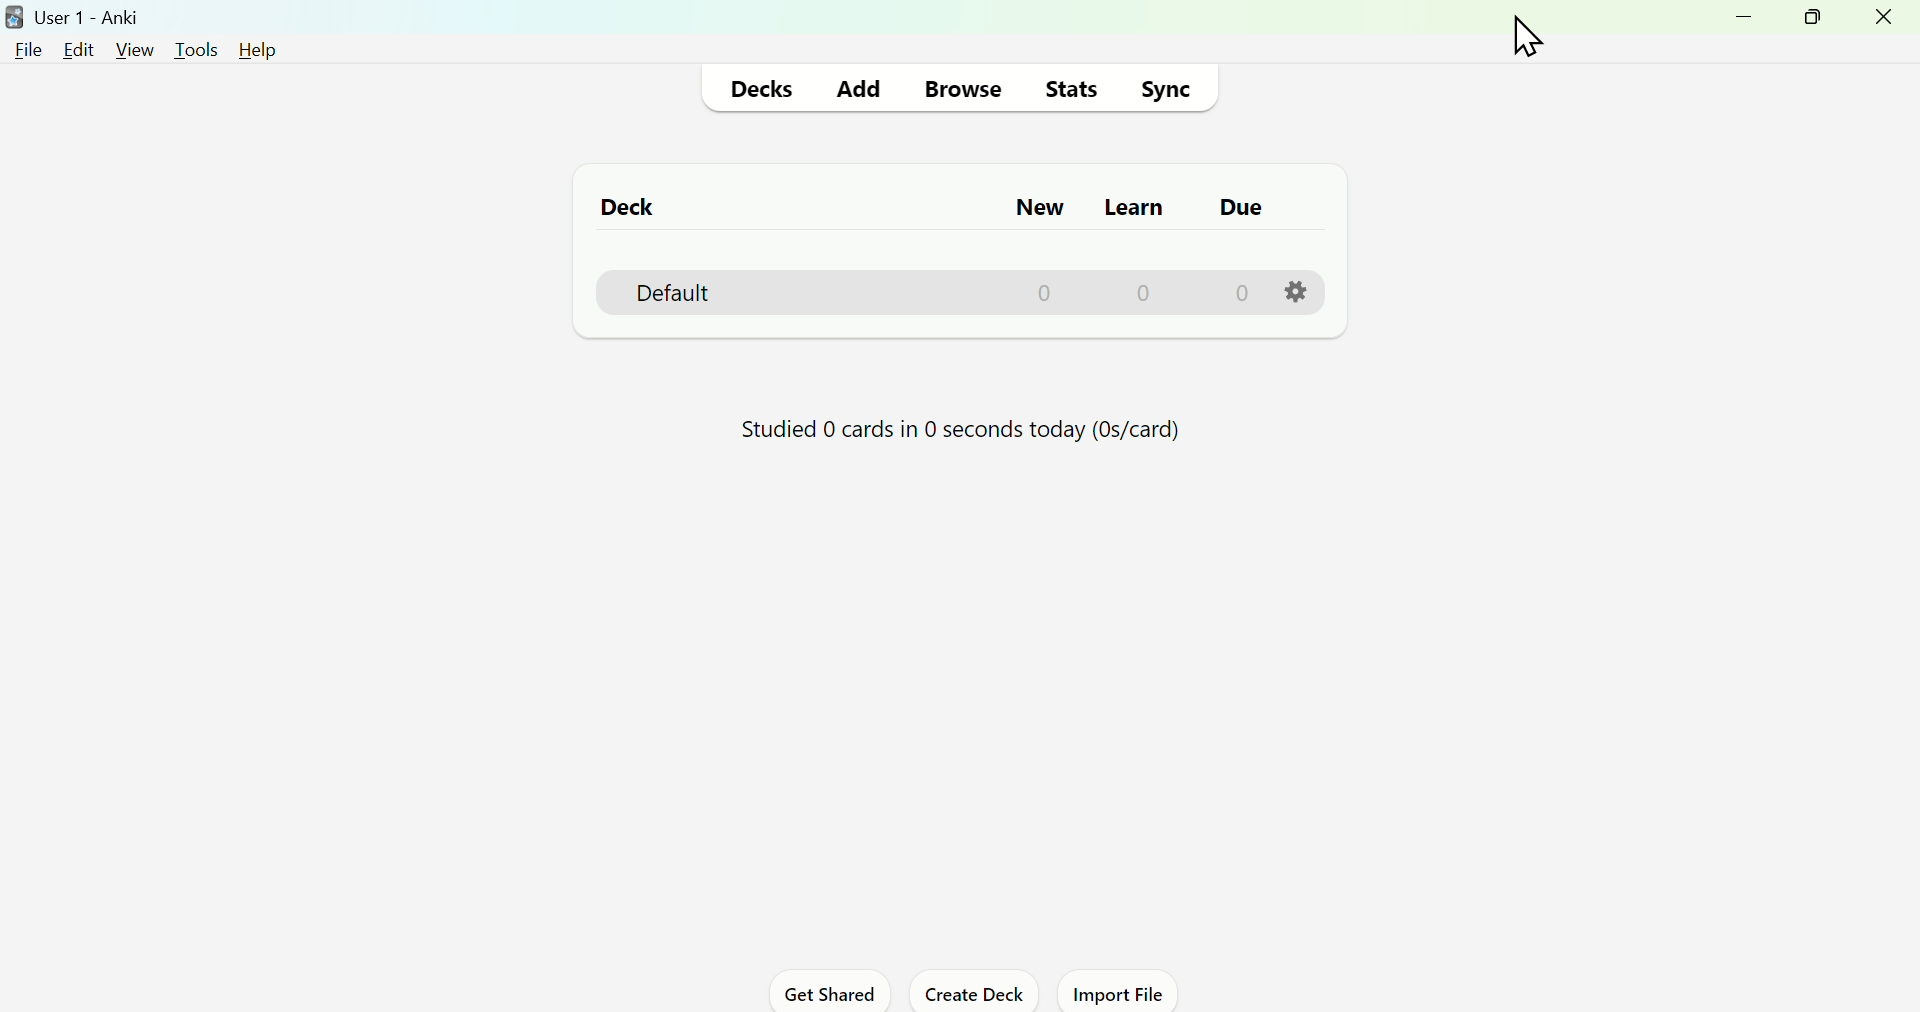 This screenshot has width=1920, height=1012. Describe the element at coordinates (1821, 24) in the screenshot. I see `Maximize` at that location.